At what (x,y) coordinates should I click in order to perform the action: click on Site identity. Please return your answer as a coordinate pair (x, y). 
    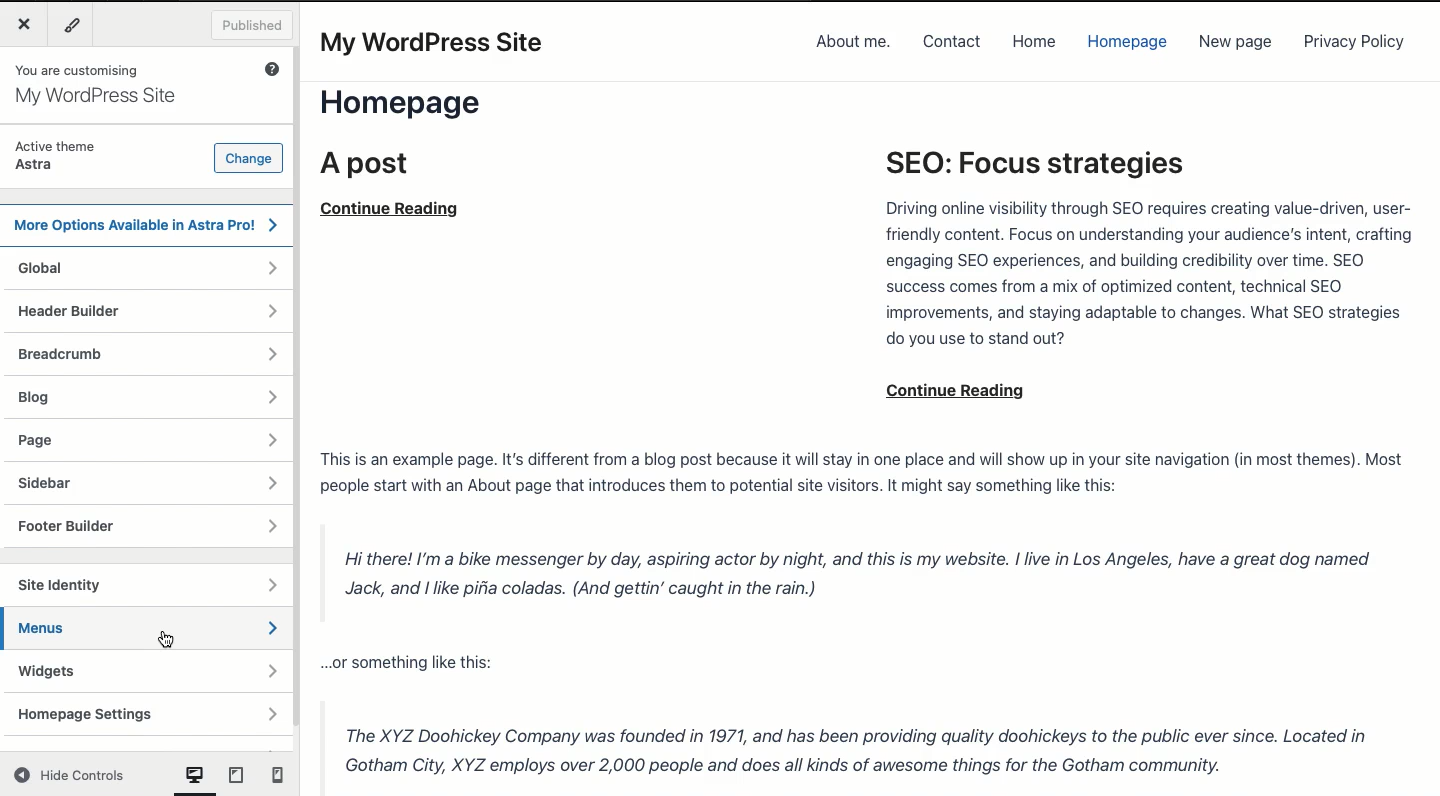
    Looking at the image, I should click on (148, 587).